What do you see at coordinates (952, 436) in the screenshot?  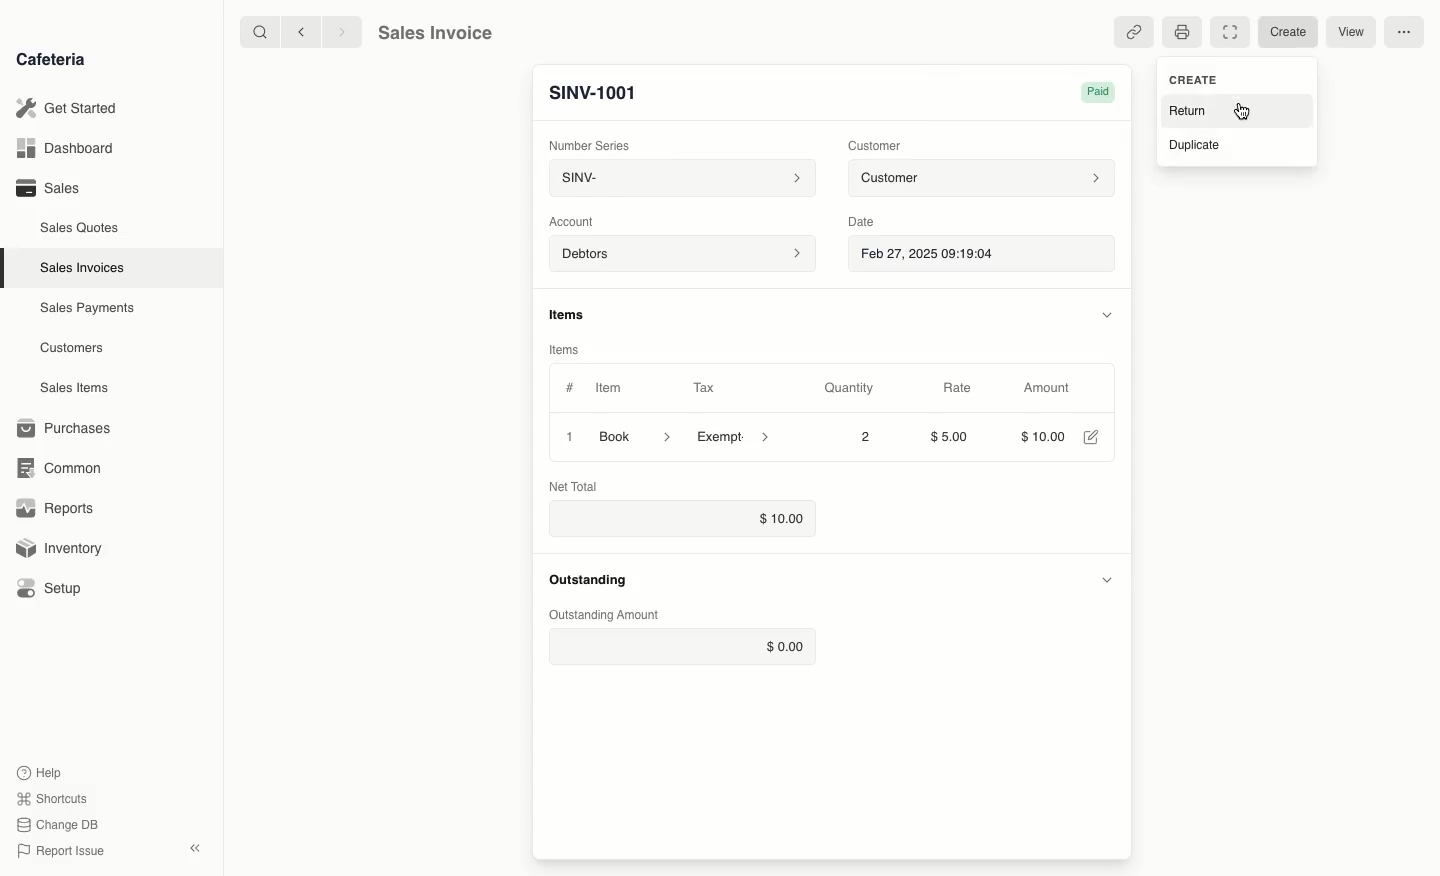 I see `$5.00` at bounding box center [952, 436].